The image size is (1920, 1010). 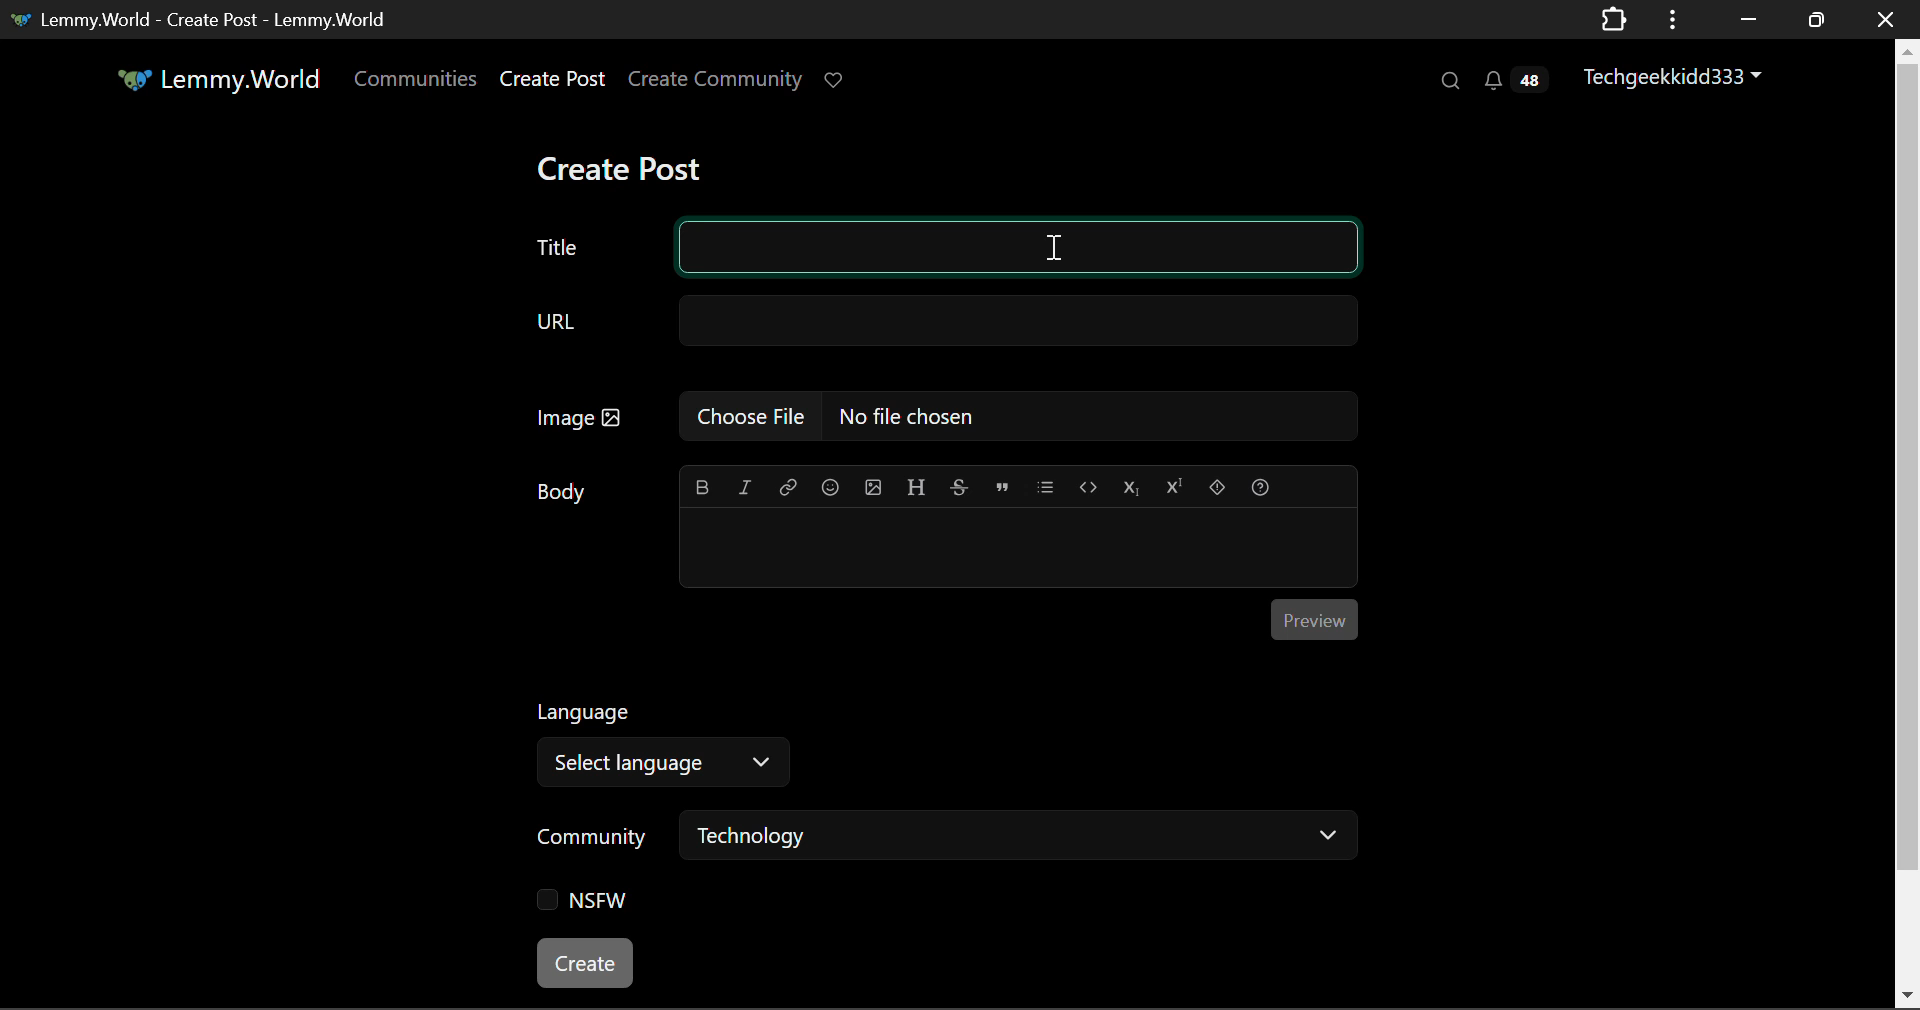 I want to click on subscript, so click(x=1132, y=485).